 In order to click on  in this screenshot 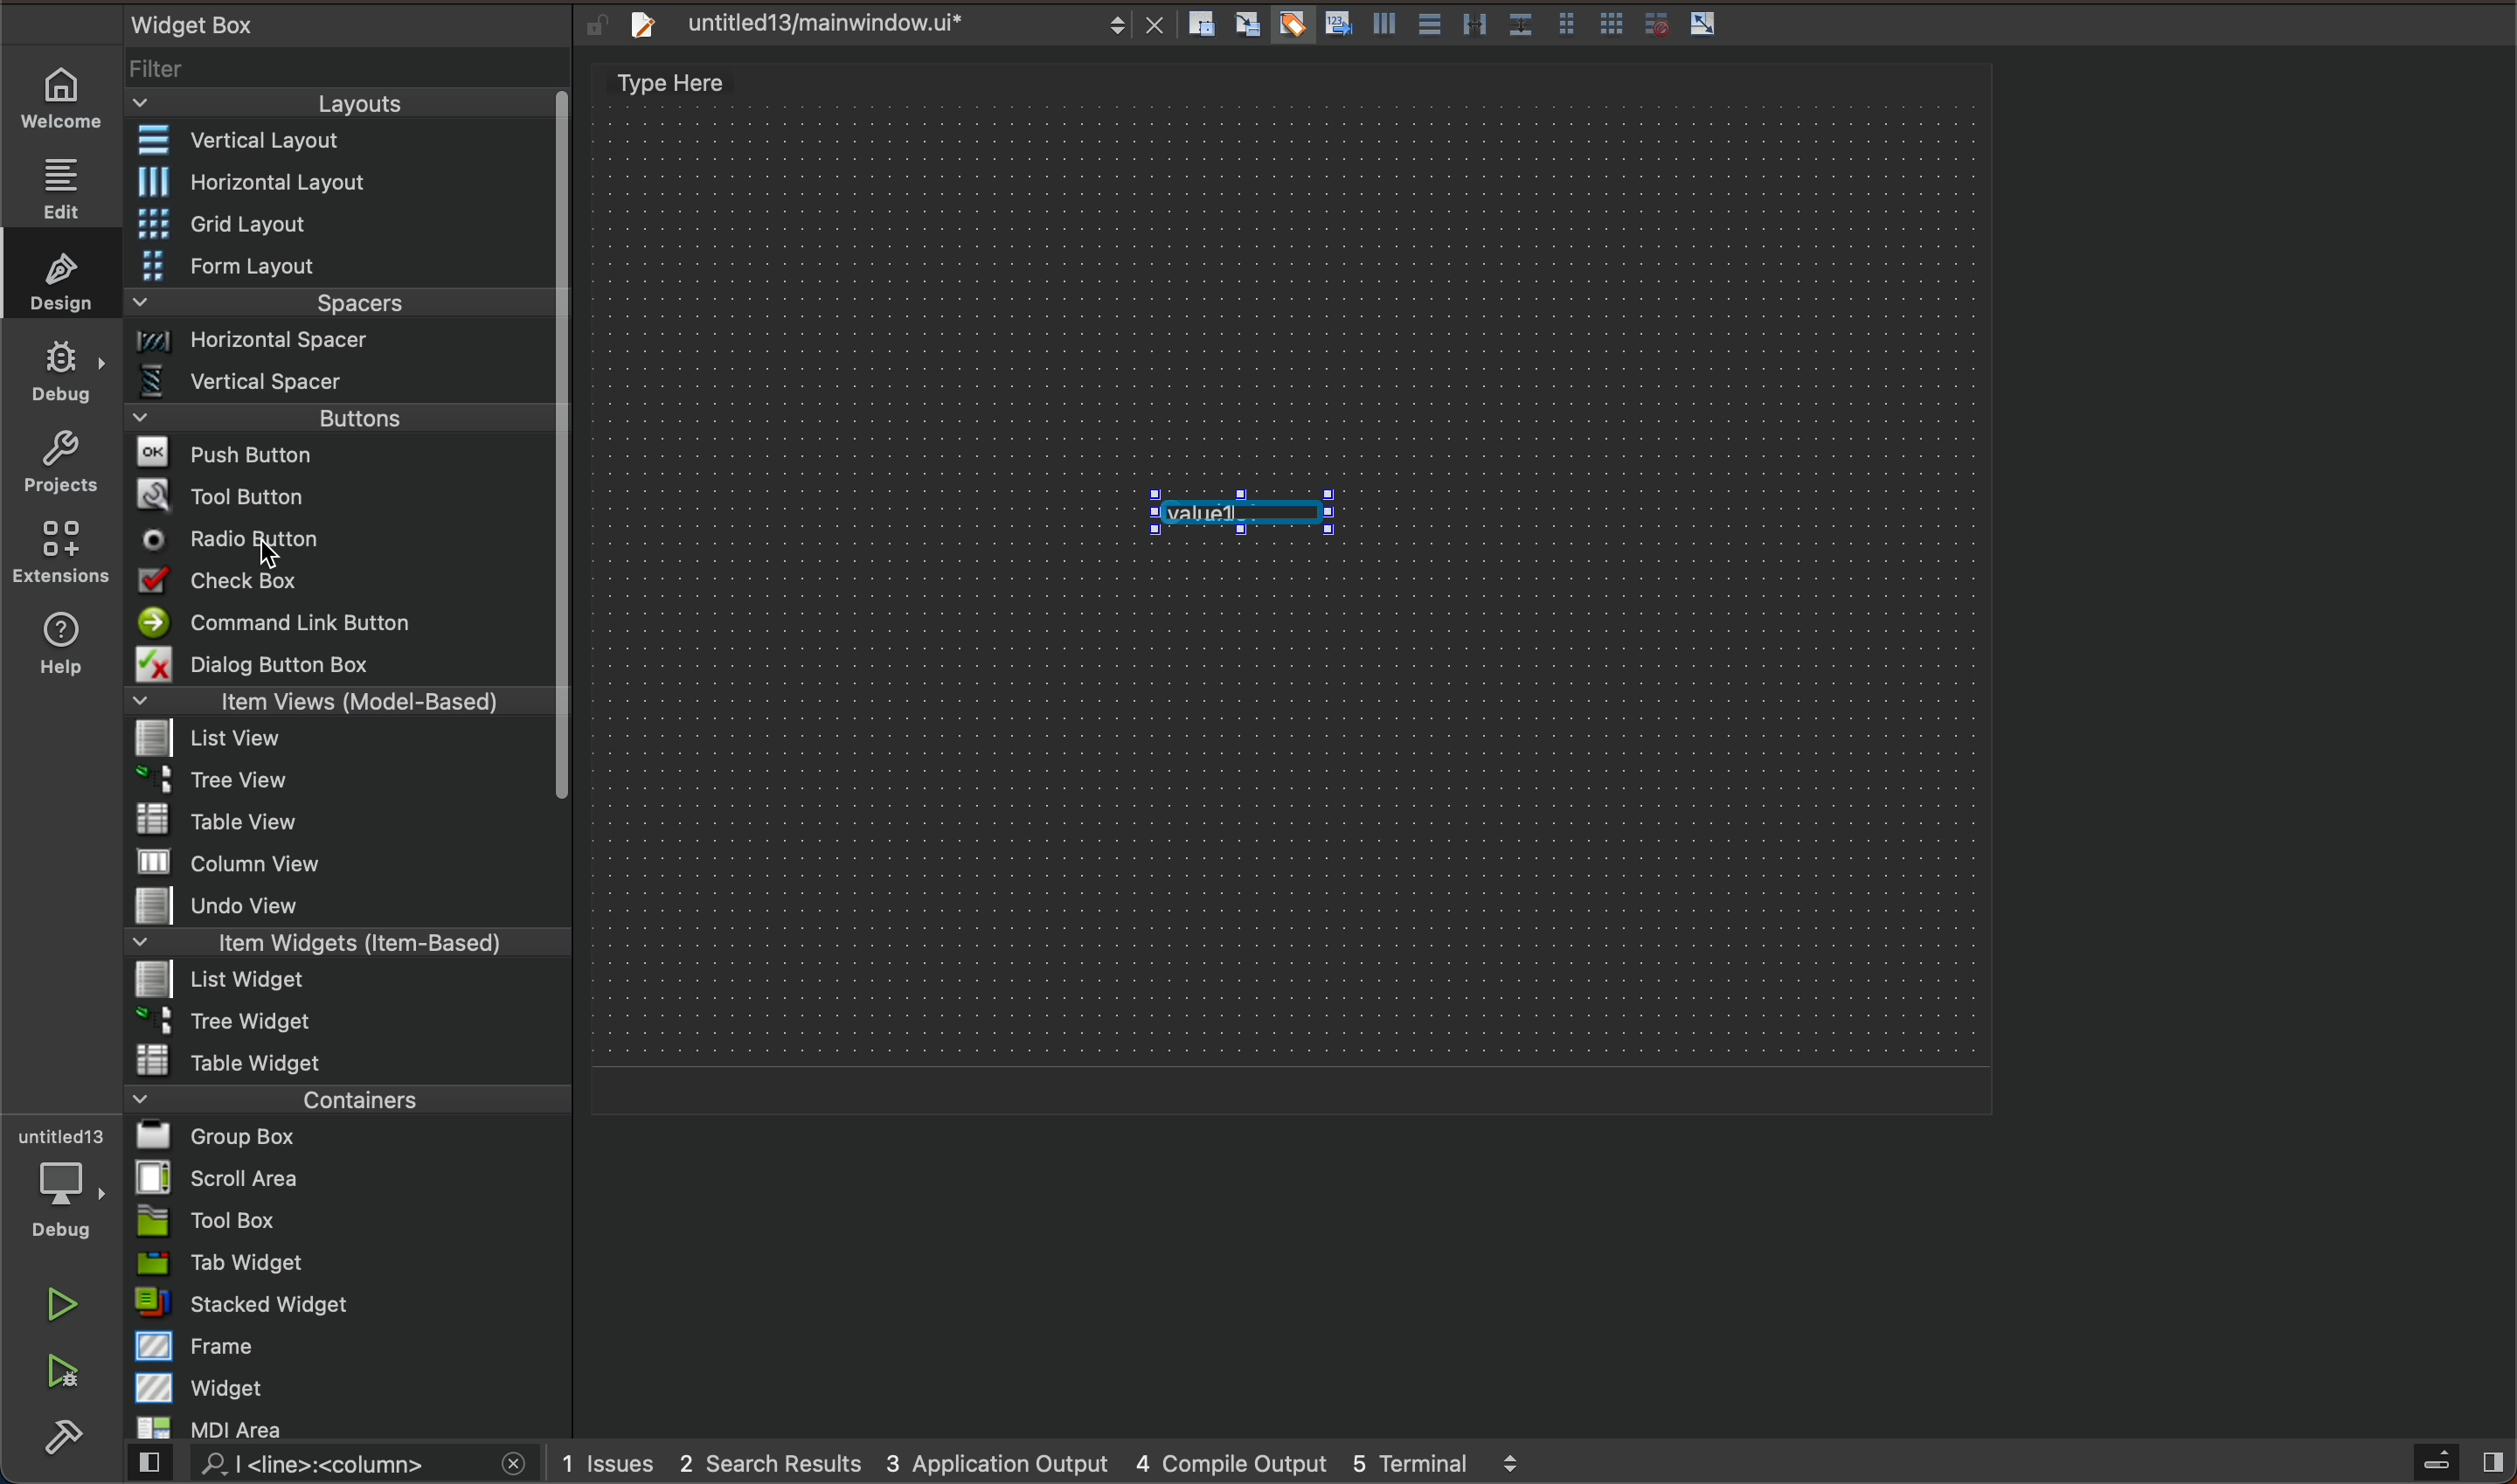, I will do `click(1565, 26)`.